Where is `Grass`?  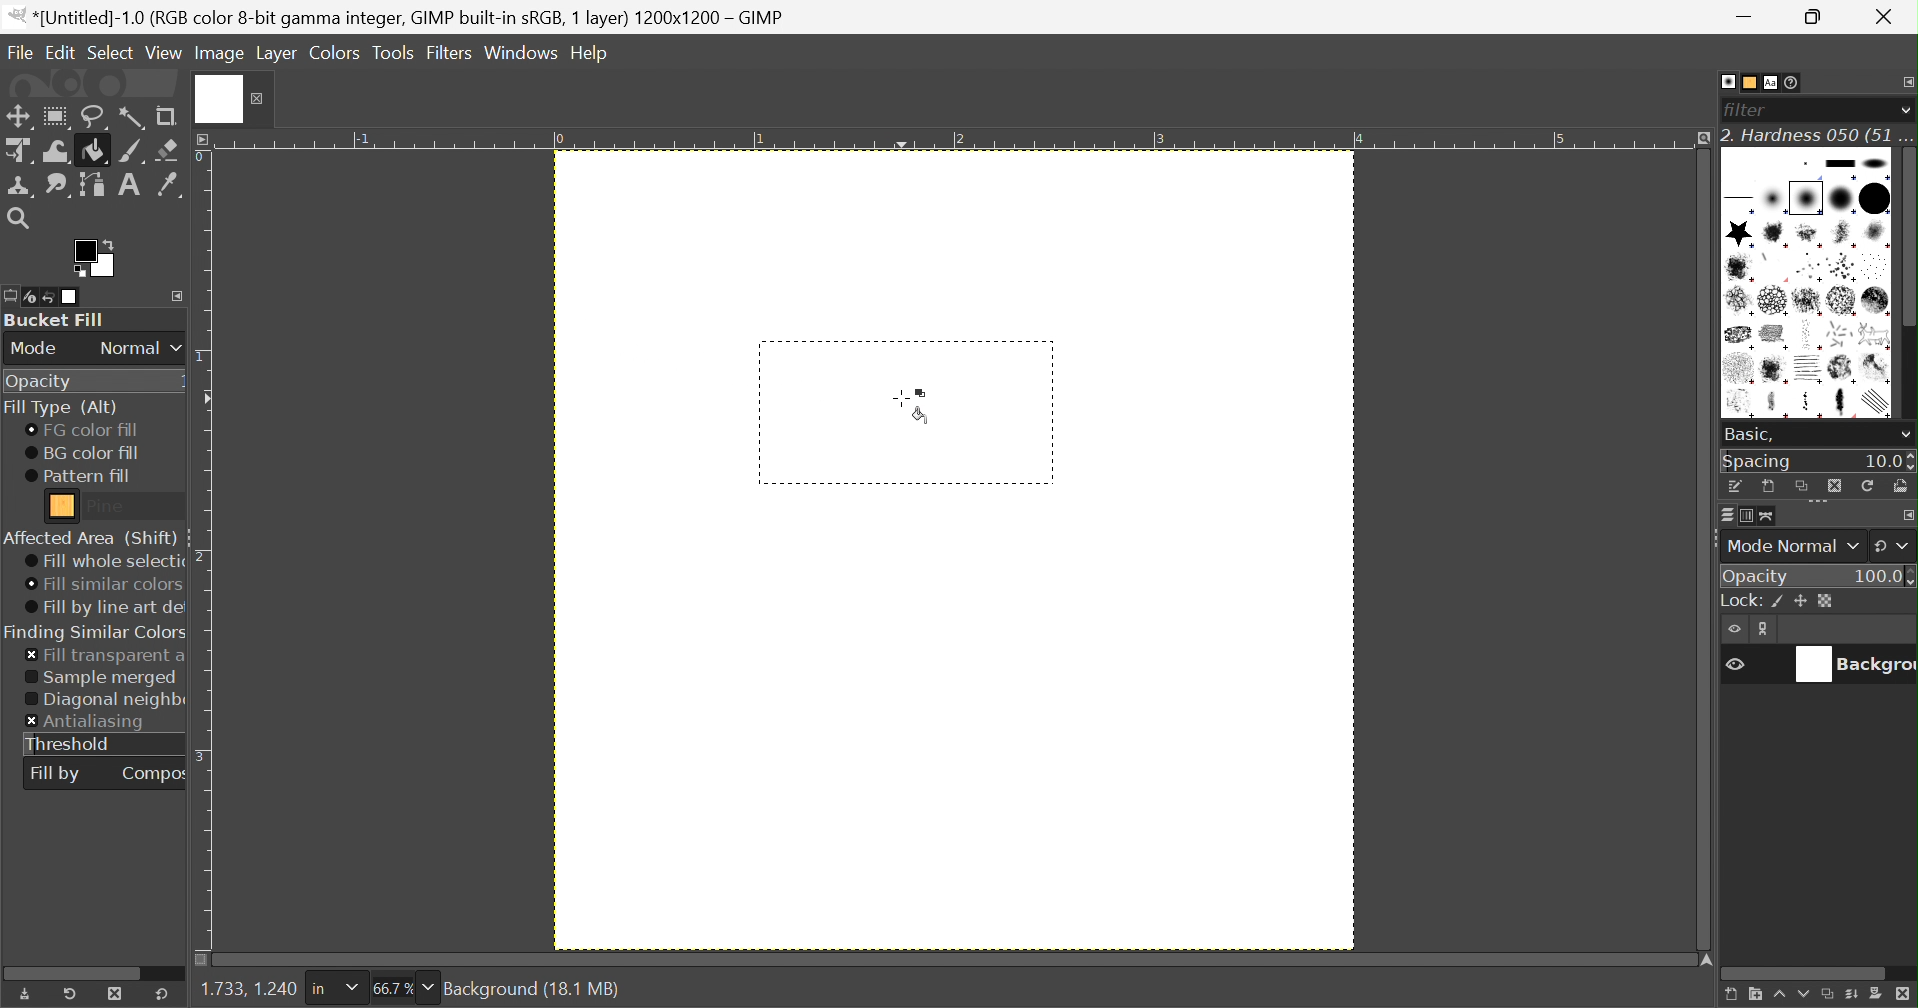 Grass is located at coordinates (1738, 369).